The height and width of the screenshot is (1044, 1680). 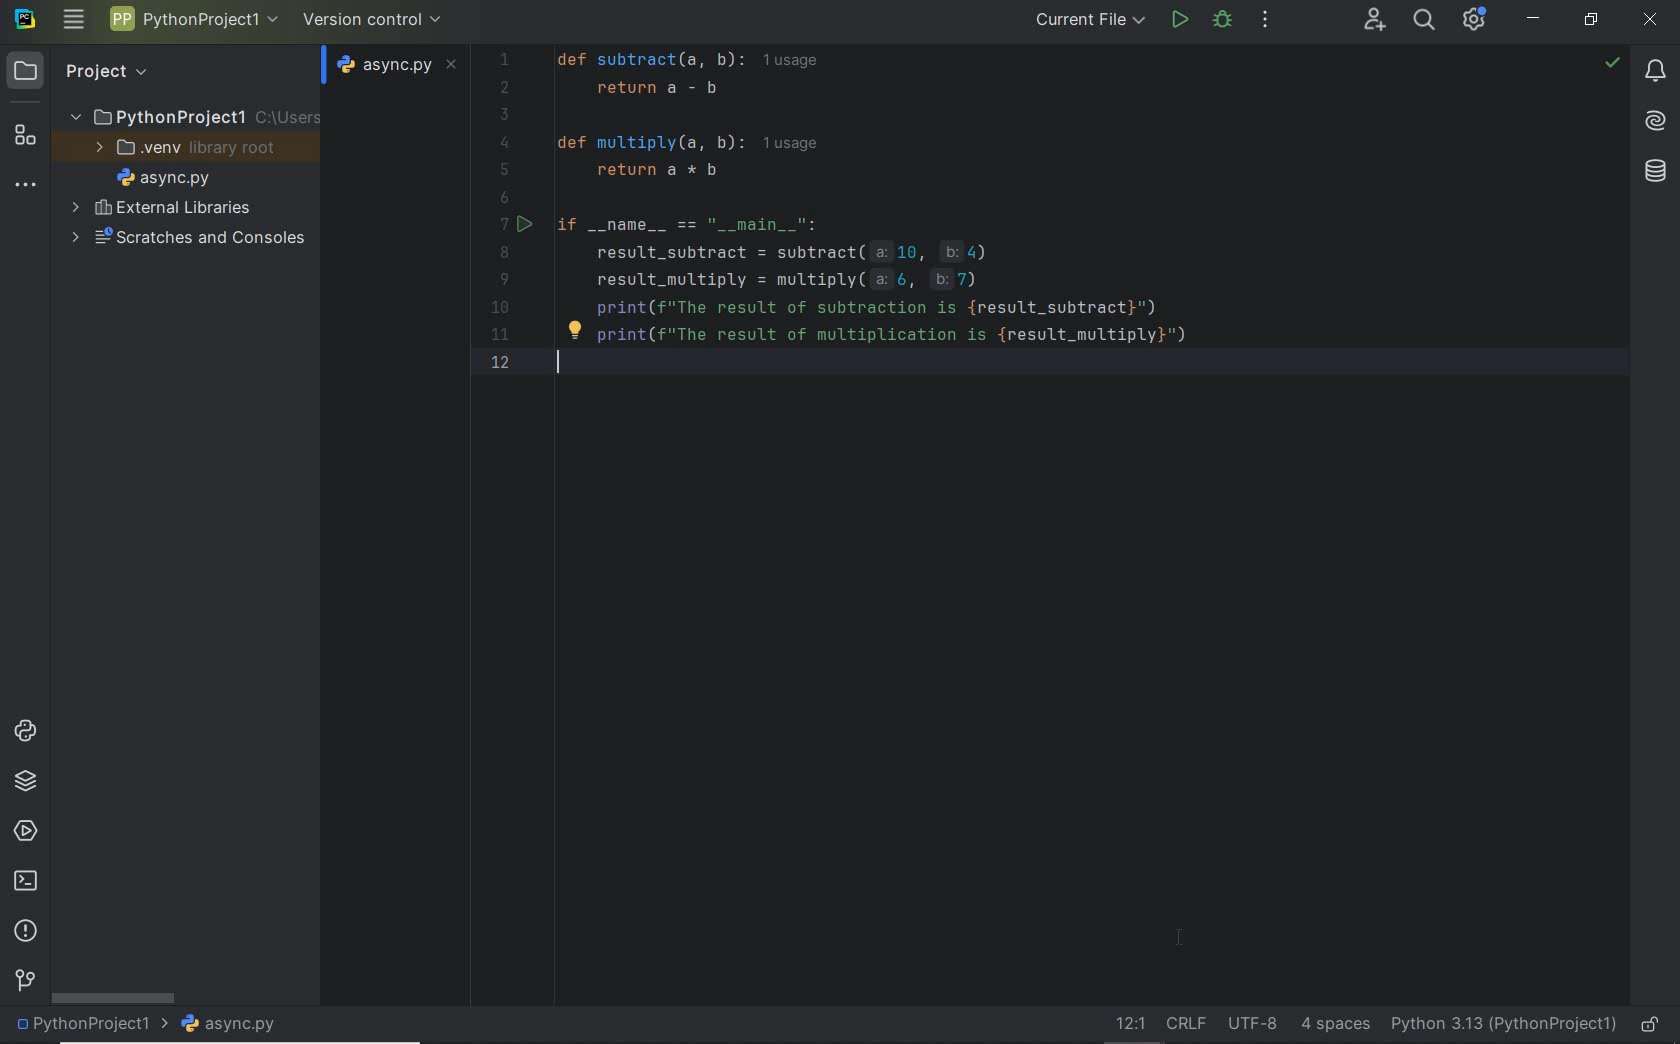 What do you see at coordinates (235, 1025) in the screenshot?
I see `file name` at bounding box center [235, 1025].